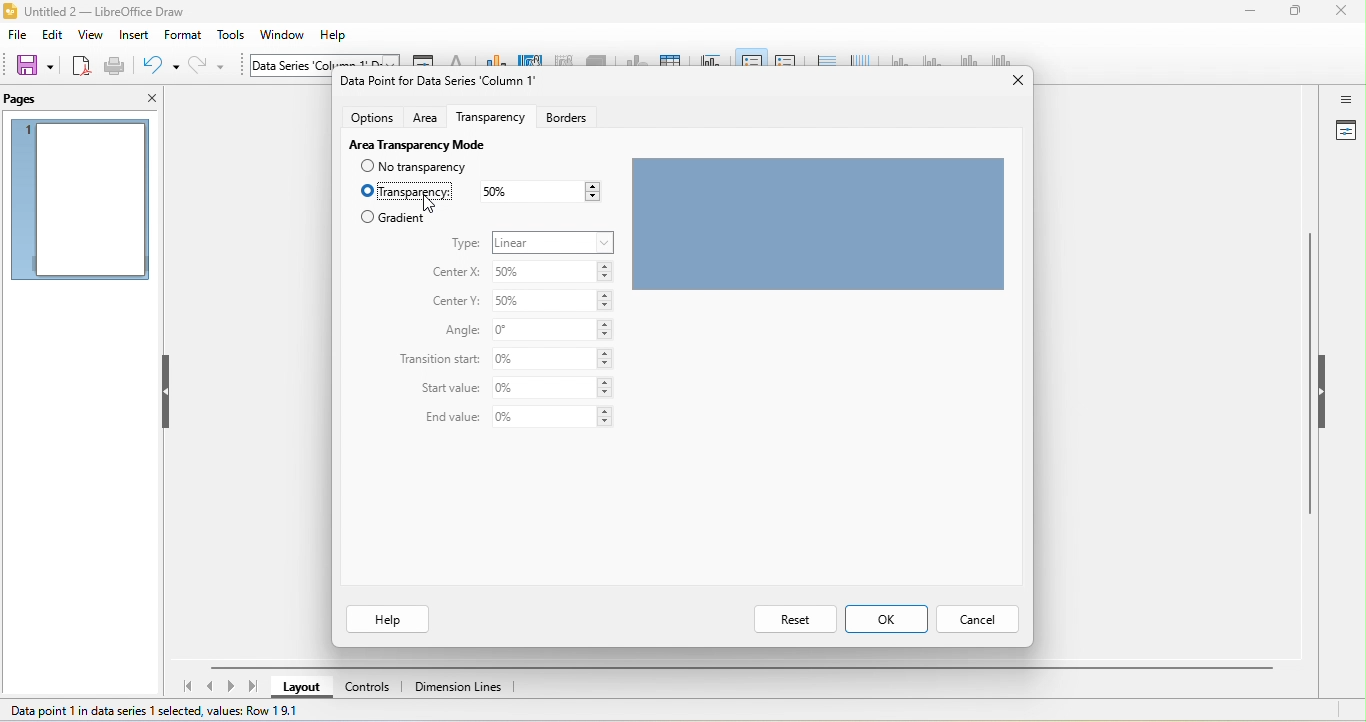  Describe the element at coordinates (1019, 79) in the screenshot. I see `close` at that location.